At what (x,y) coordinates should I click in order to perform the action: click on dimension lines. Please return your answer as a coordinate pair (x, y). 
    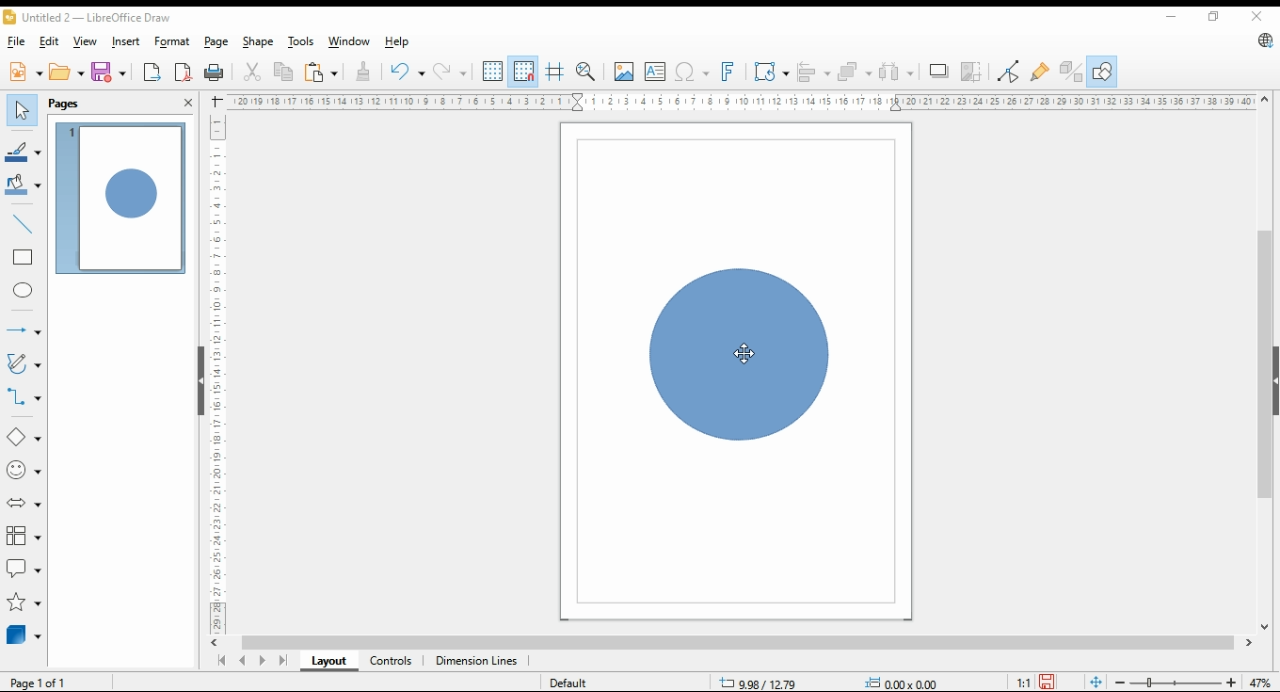
    Looking at the image, I should click on (477, 660).